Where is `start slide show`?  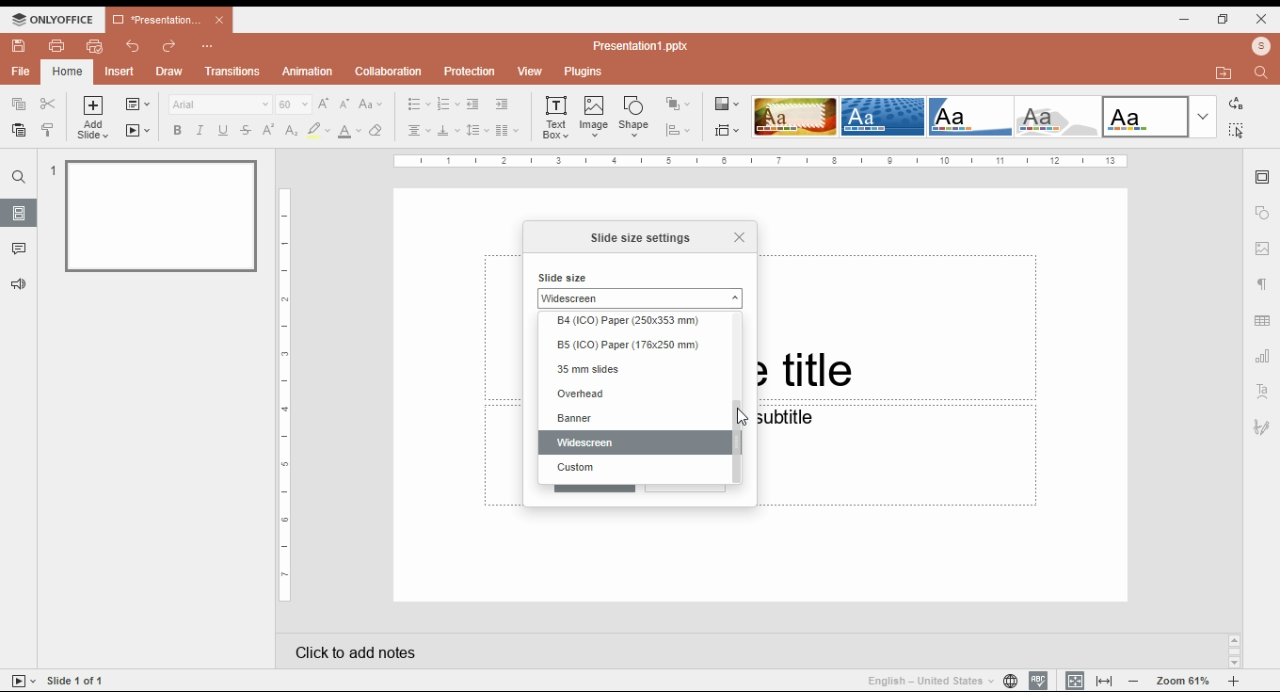
start slide show is located at coordinates (24, 681).